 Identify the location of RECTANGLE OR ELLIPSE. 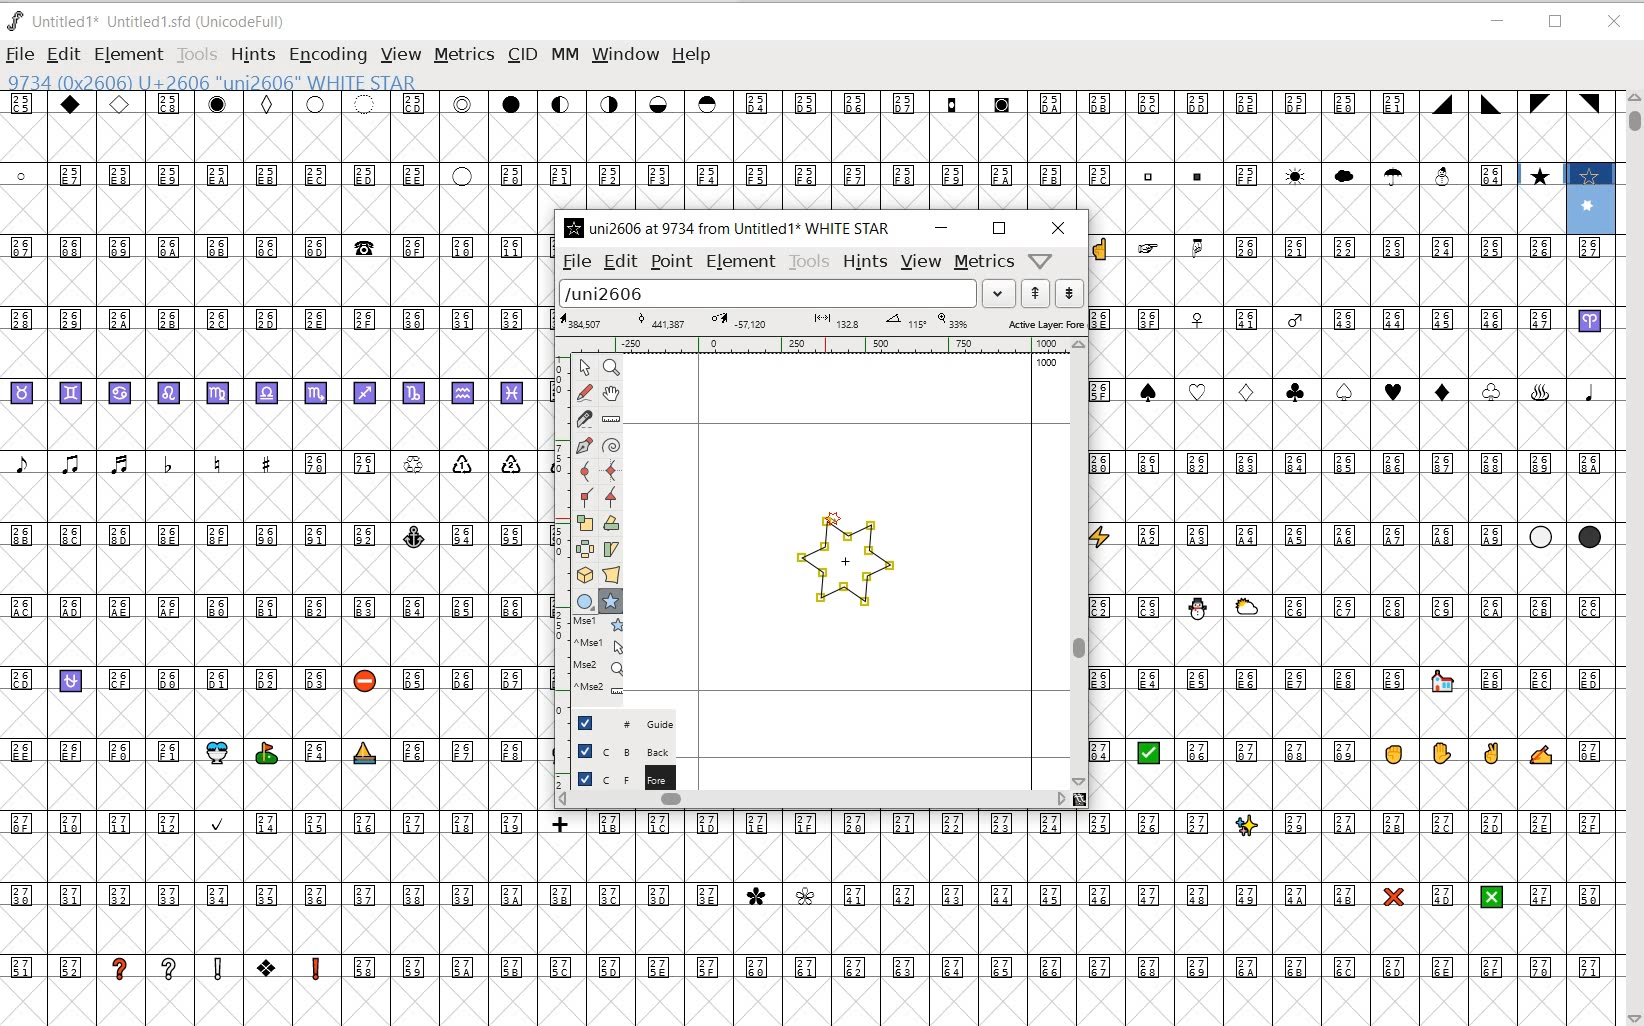
(587, 602).